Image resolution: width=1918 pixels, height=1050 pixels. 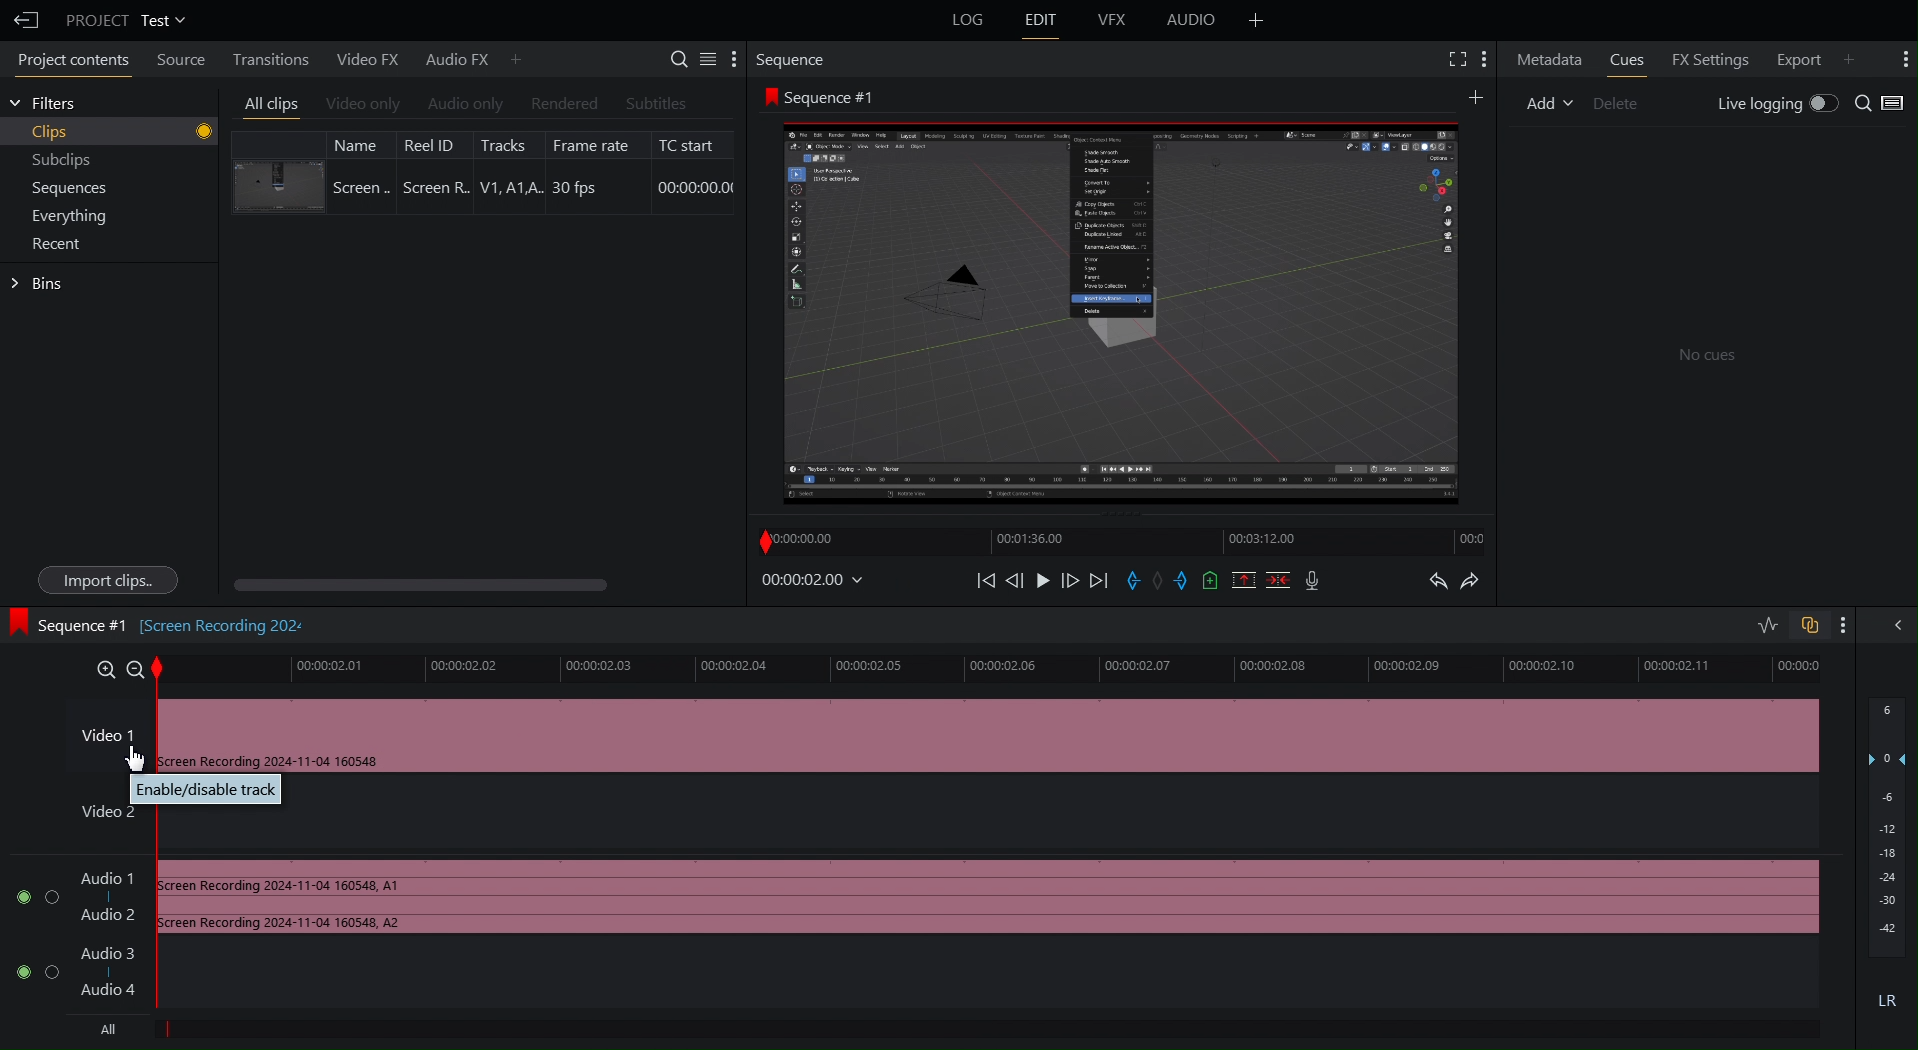 What do you see at coordinates (126, 20) in the screenshot?
I see `Project Test` at bounding box center [126, 20].